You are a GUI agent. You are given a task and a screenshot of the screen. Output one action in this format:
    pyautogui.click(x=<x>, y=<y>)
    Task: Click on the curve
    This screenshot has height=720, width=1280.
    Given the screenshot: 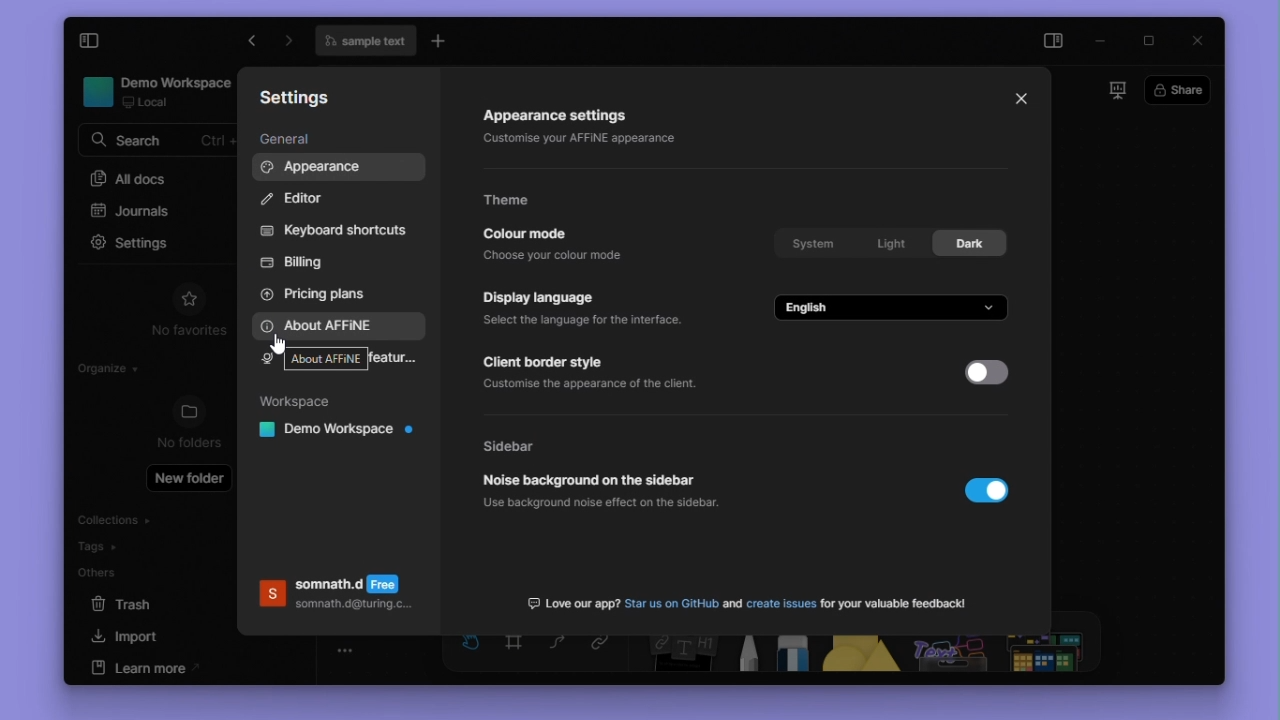 What is the action you would take?
    pyautogui.click(x=558, y=653)
    